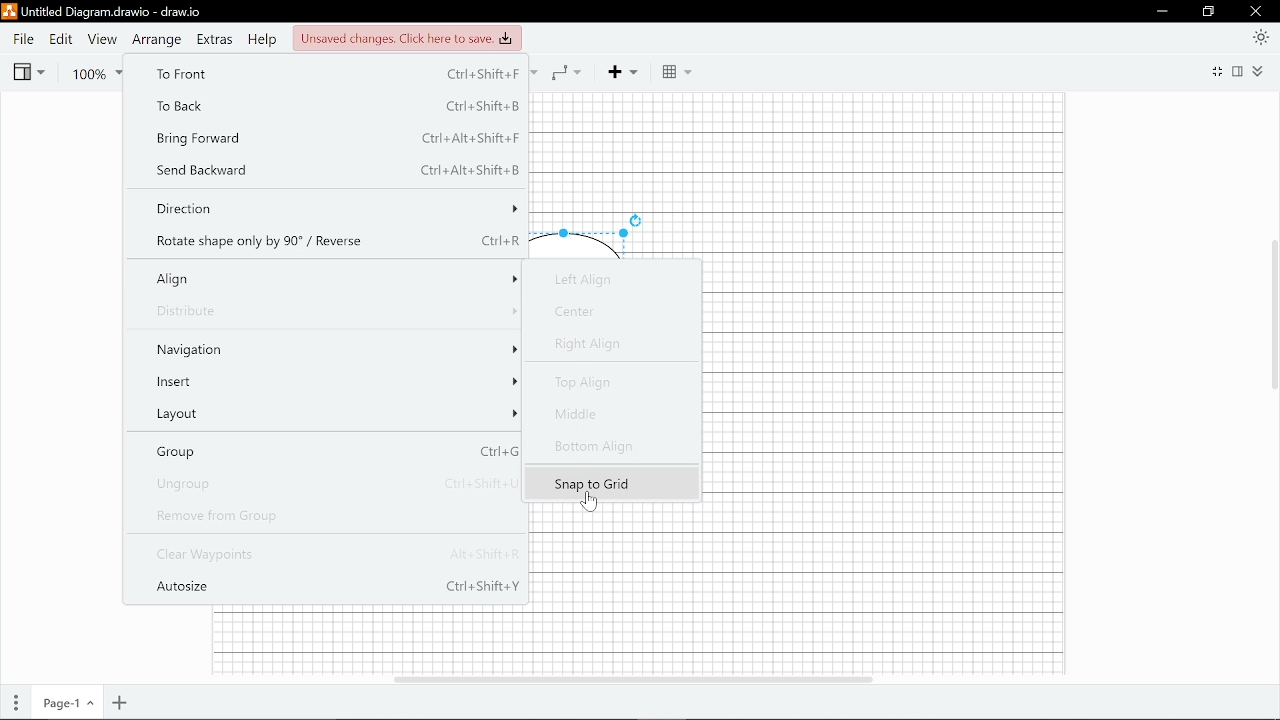 The height and width of the screenshot is (720, 1280). What do you see at coordinates (335, 351) in the screenshot?
I see `Navigation` at bounding box center [335, 351].